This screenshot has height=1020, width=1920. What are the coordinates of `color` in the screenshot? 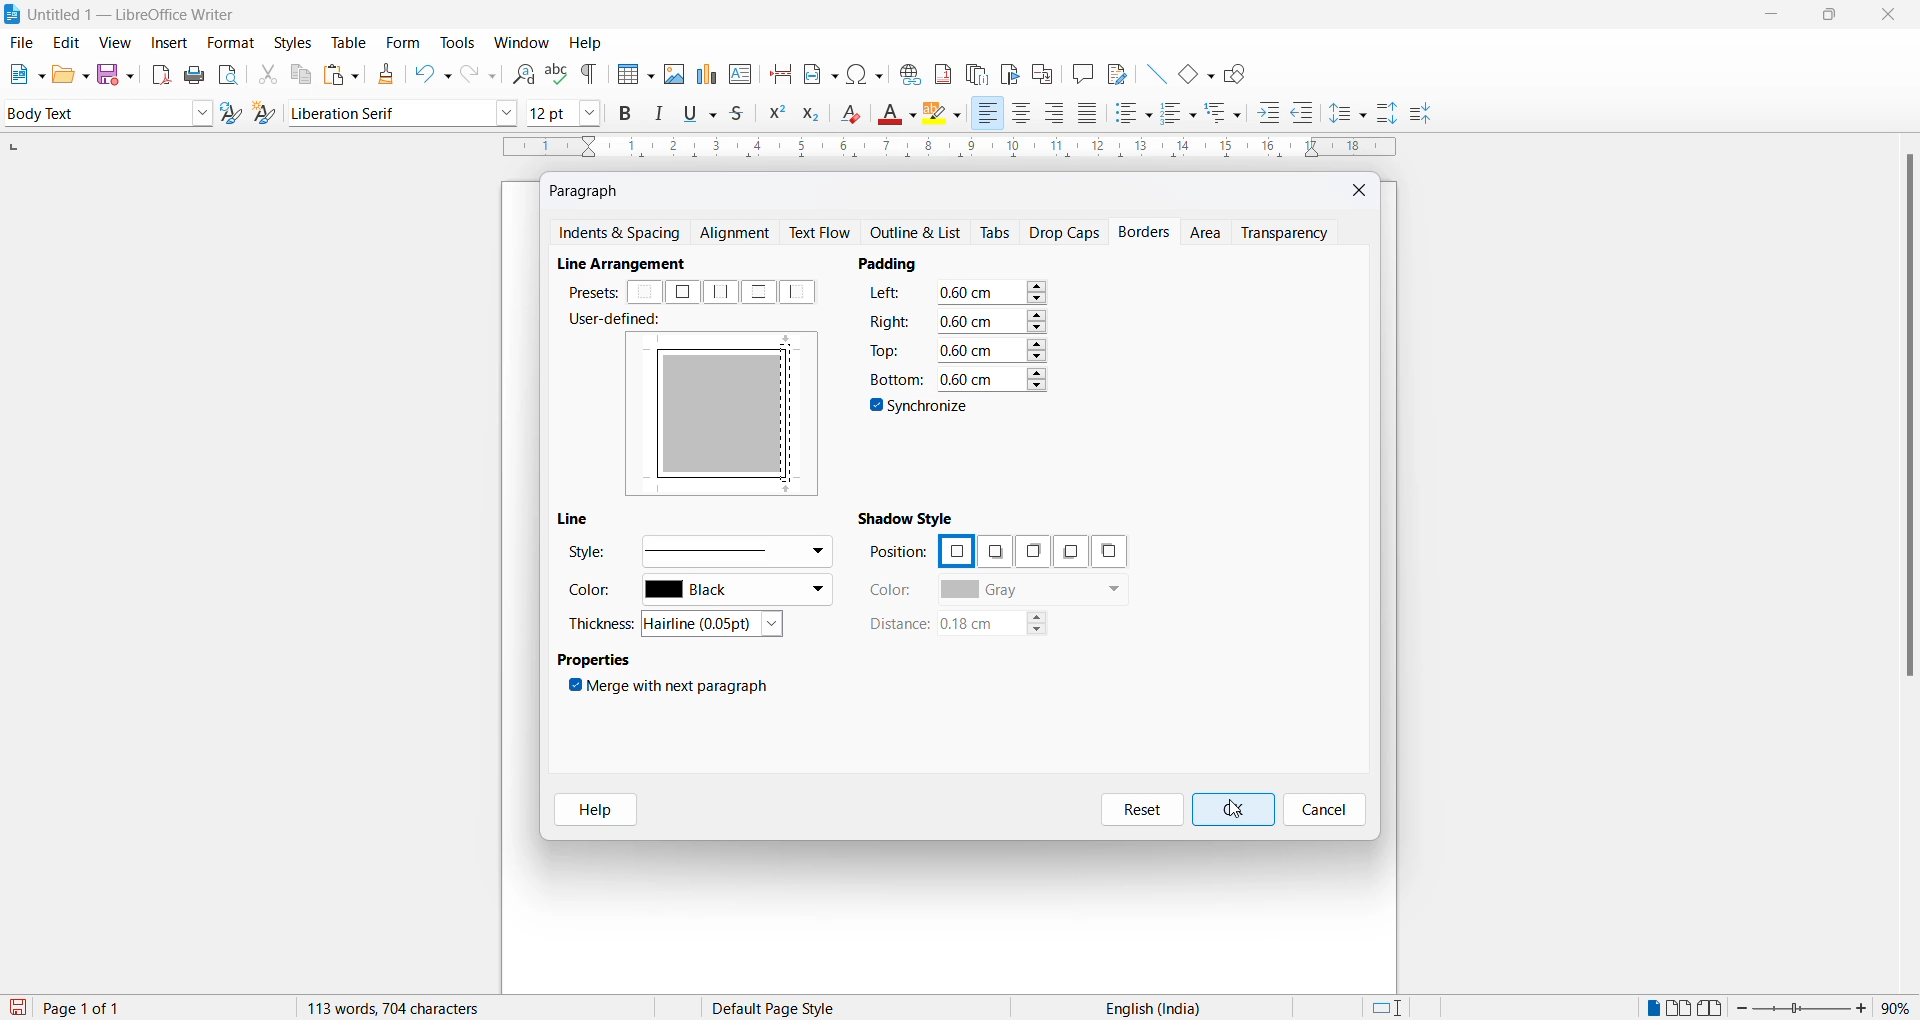 It's located at (892, 590).